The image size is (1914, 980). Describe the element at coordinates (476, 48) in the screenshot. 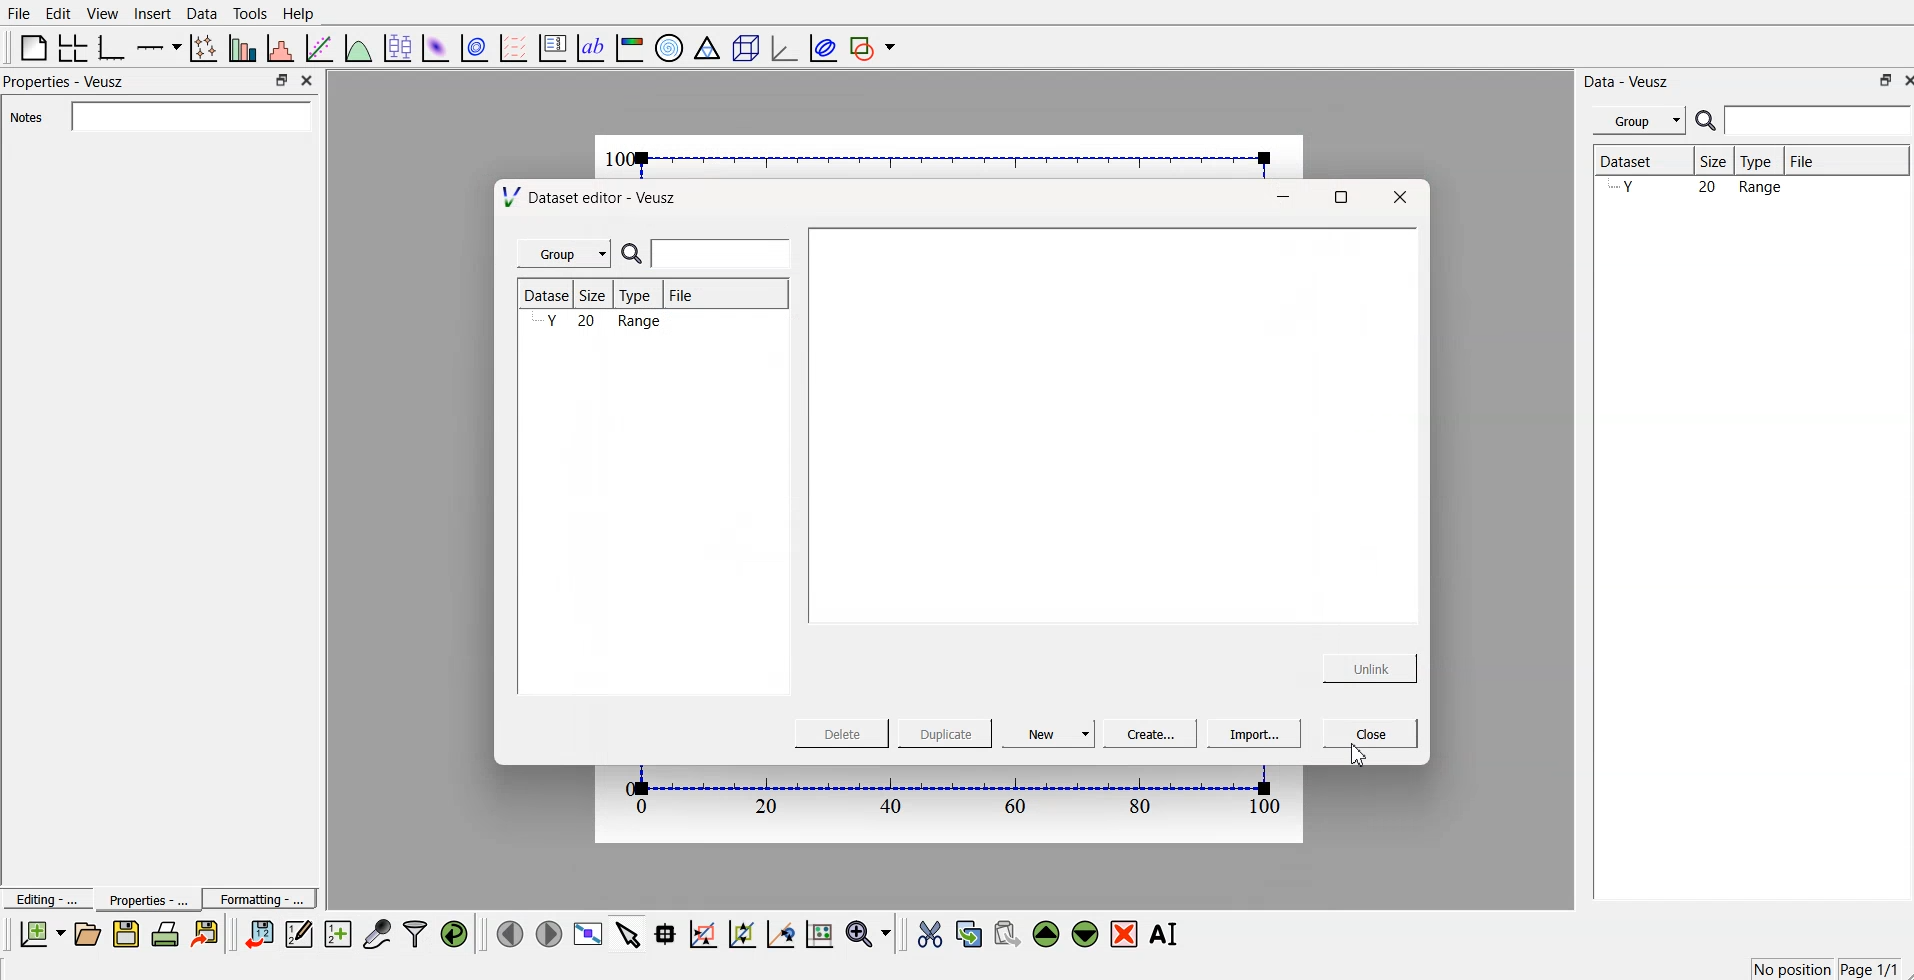

I see `plot a 2D dataset as cont` at that location.